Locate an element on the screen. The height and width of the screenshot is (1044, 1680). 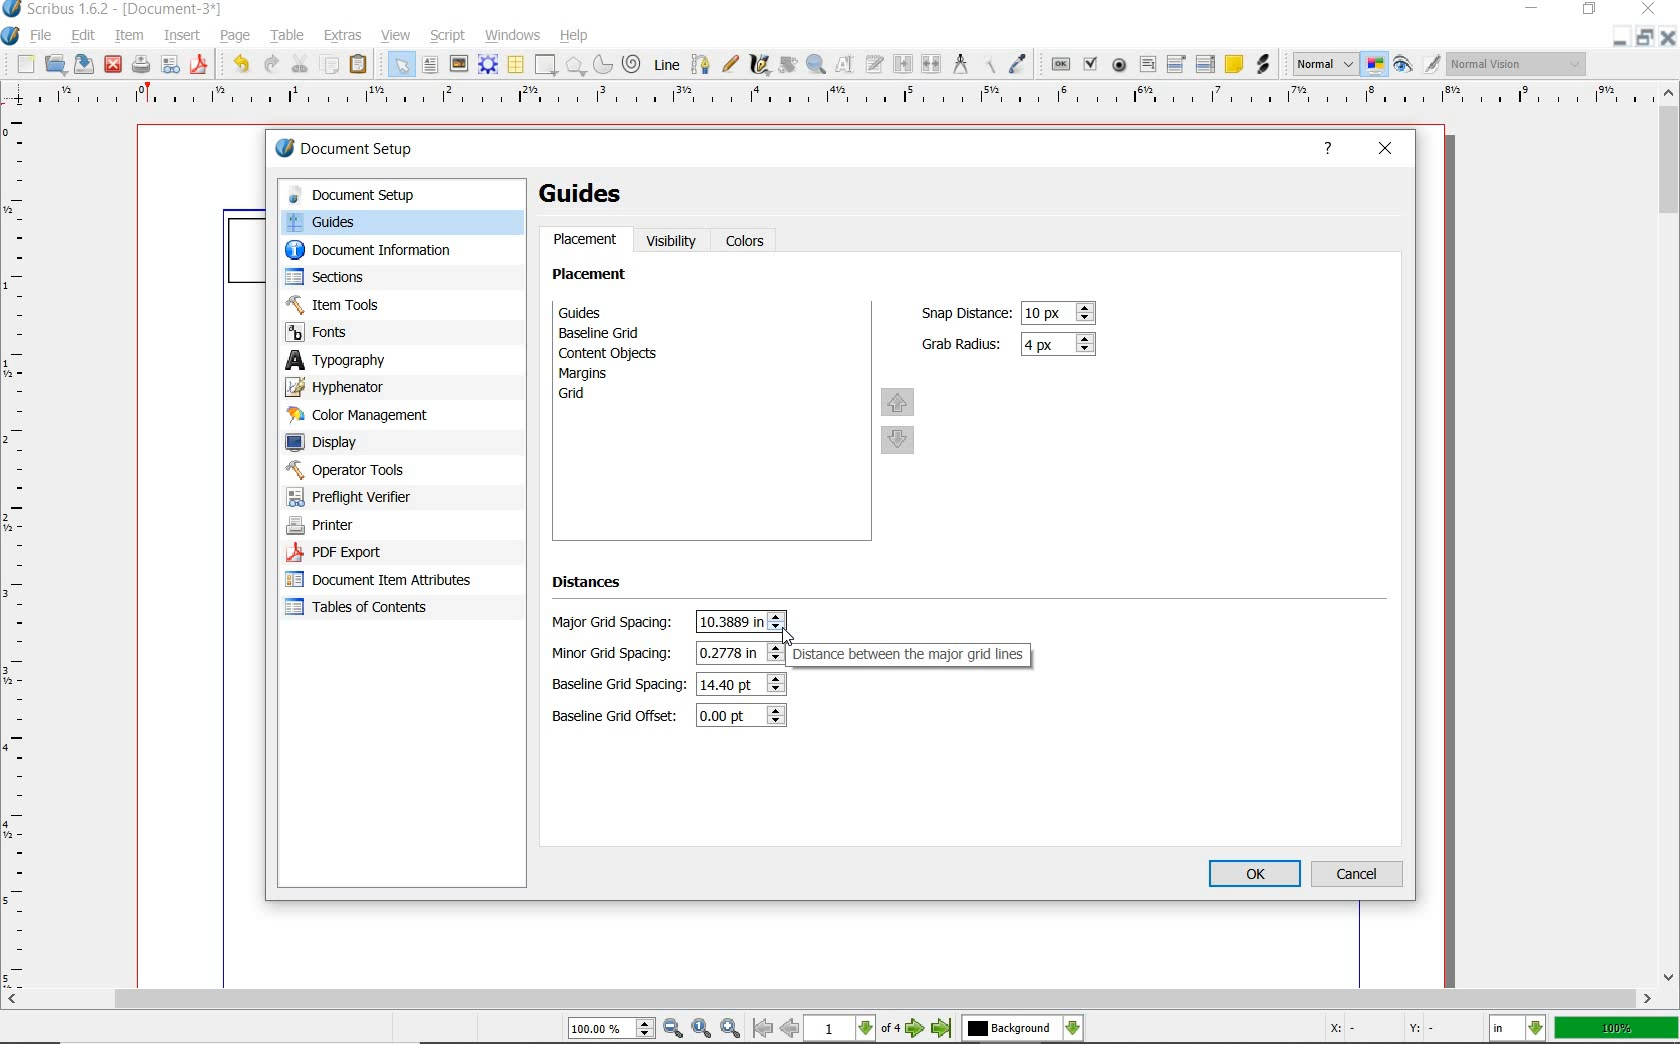
table is located at coordinates (516, 66).